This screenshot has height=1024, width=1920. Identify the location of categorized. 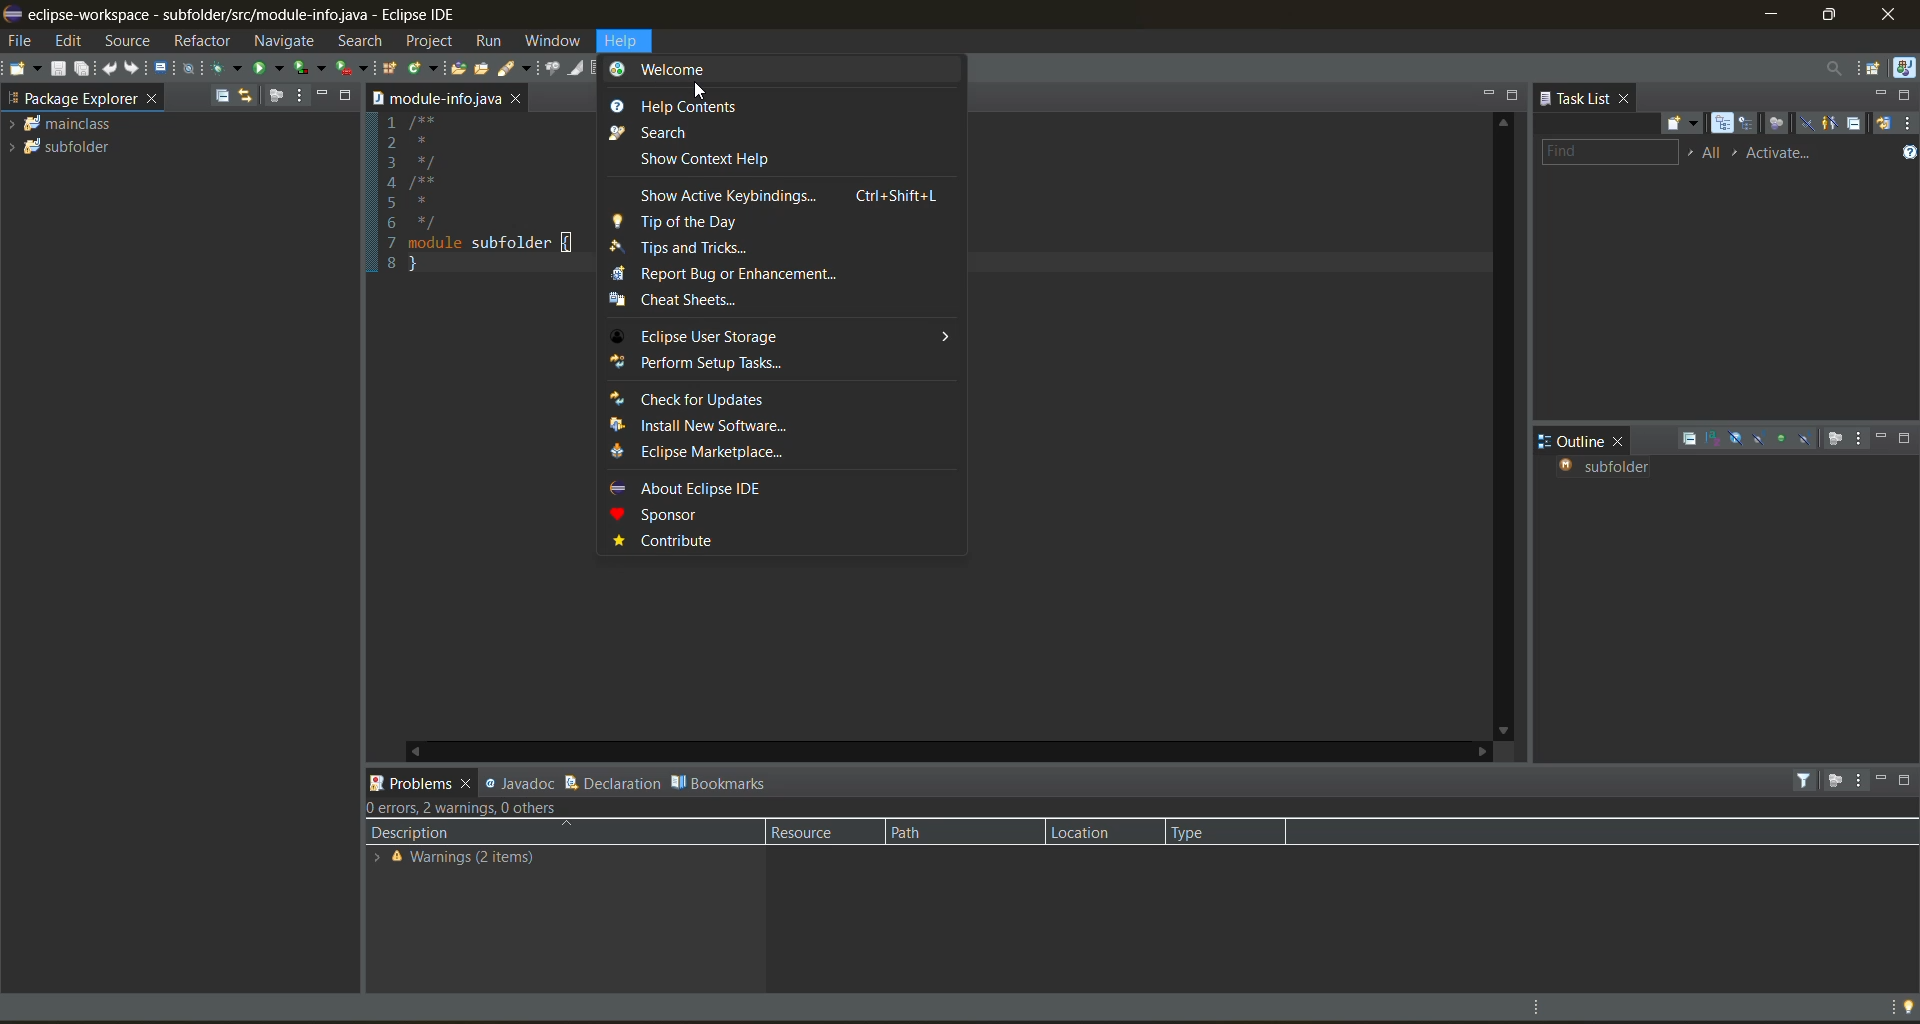
(1720, 123).